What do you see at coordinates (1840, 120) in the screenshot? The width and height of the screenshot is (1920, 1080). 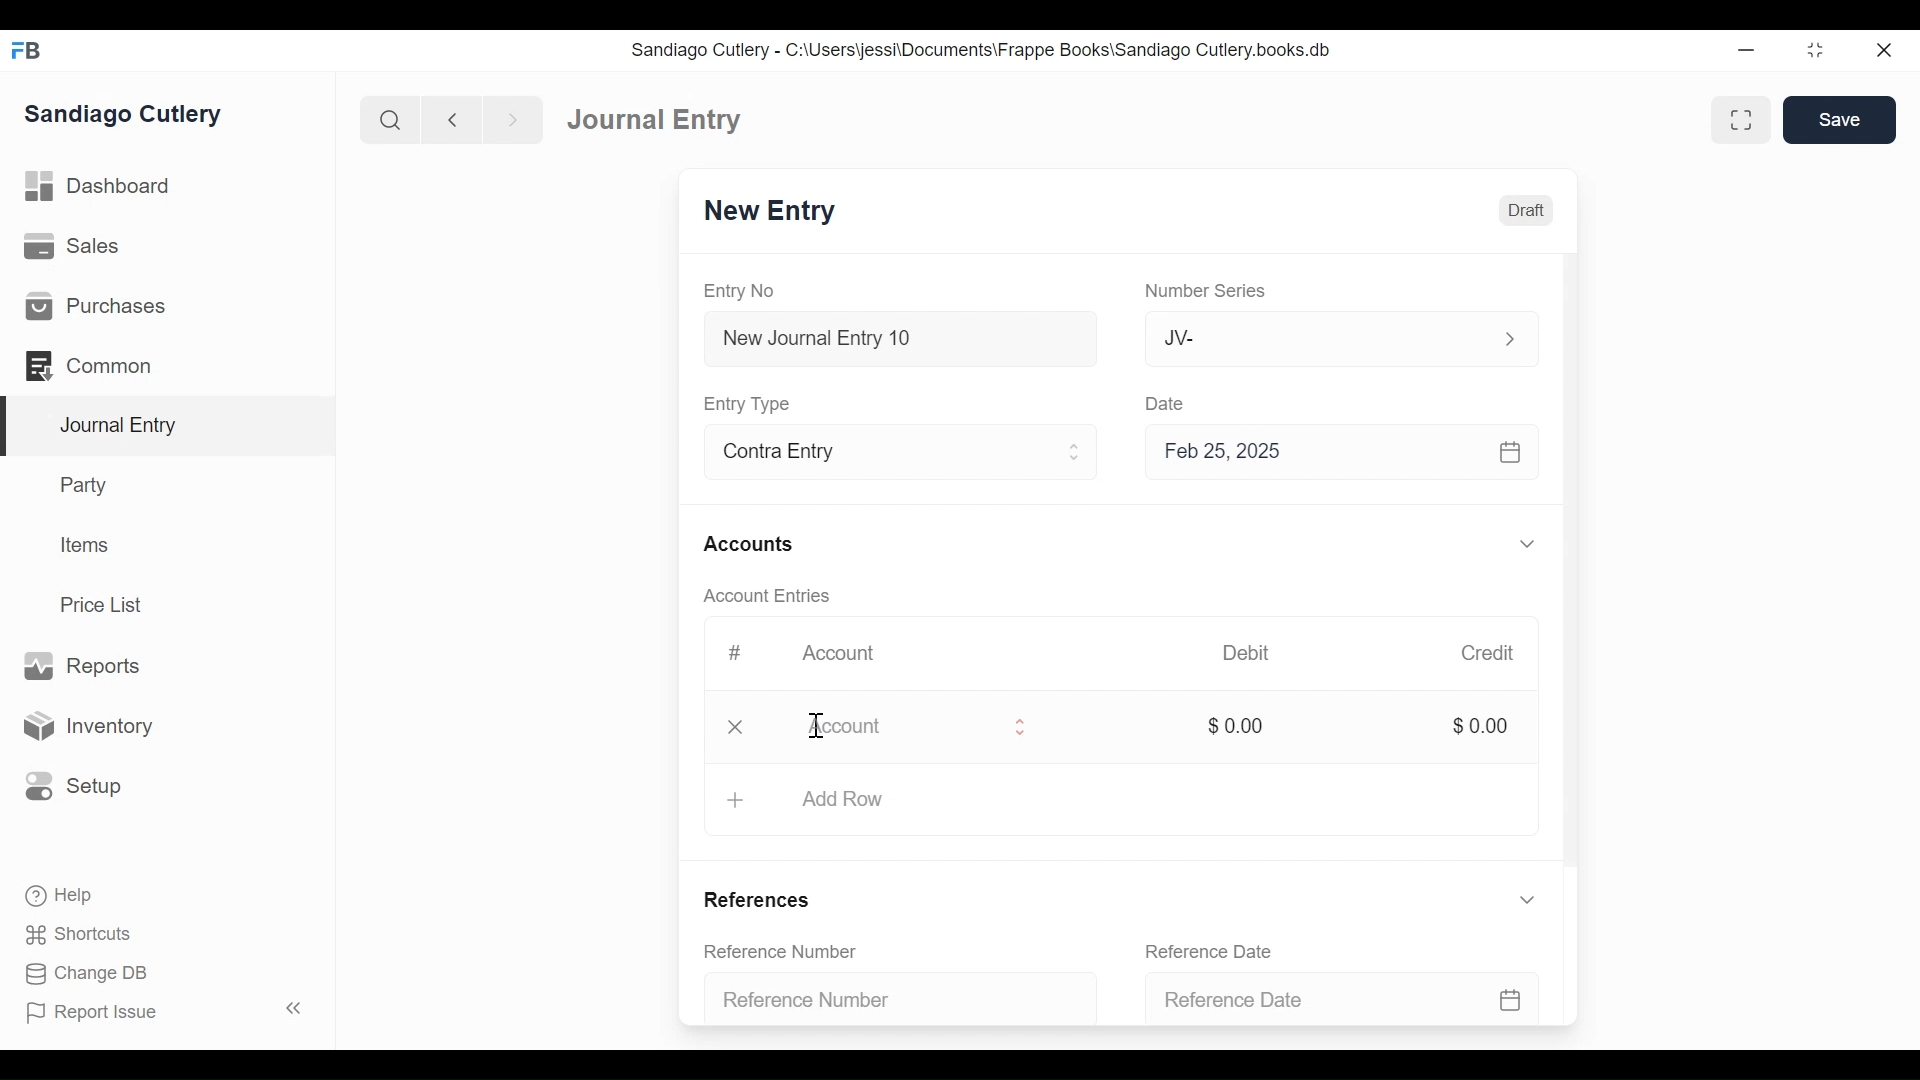 I see `Save` at bounding box center [1840, 120].